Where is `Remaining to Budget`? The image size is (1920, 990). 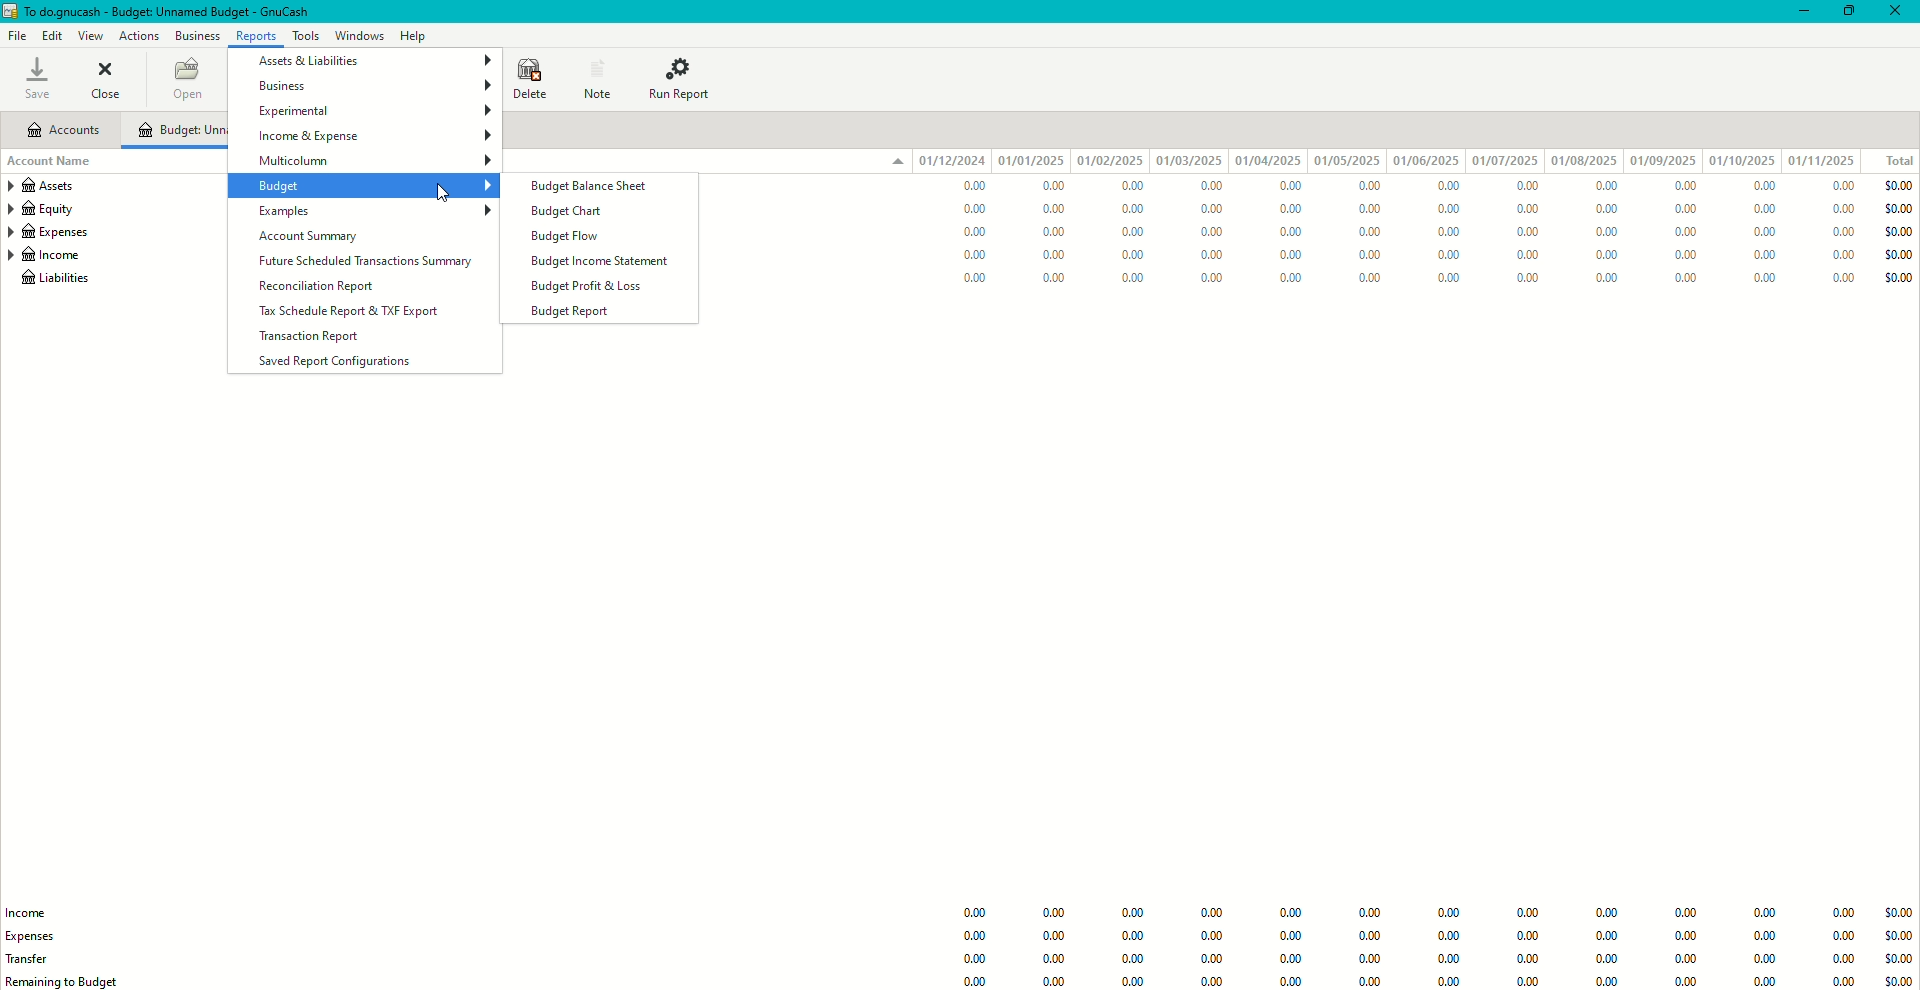 Remaining to Budget is located at coordinates (65, 982).